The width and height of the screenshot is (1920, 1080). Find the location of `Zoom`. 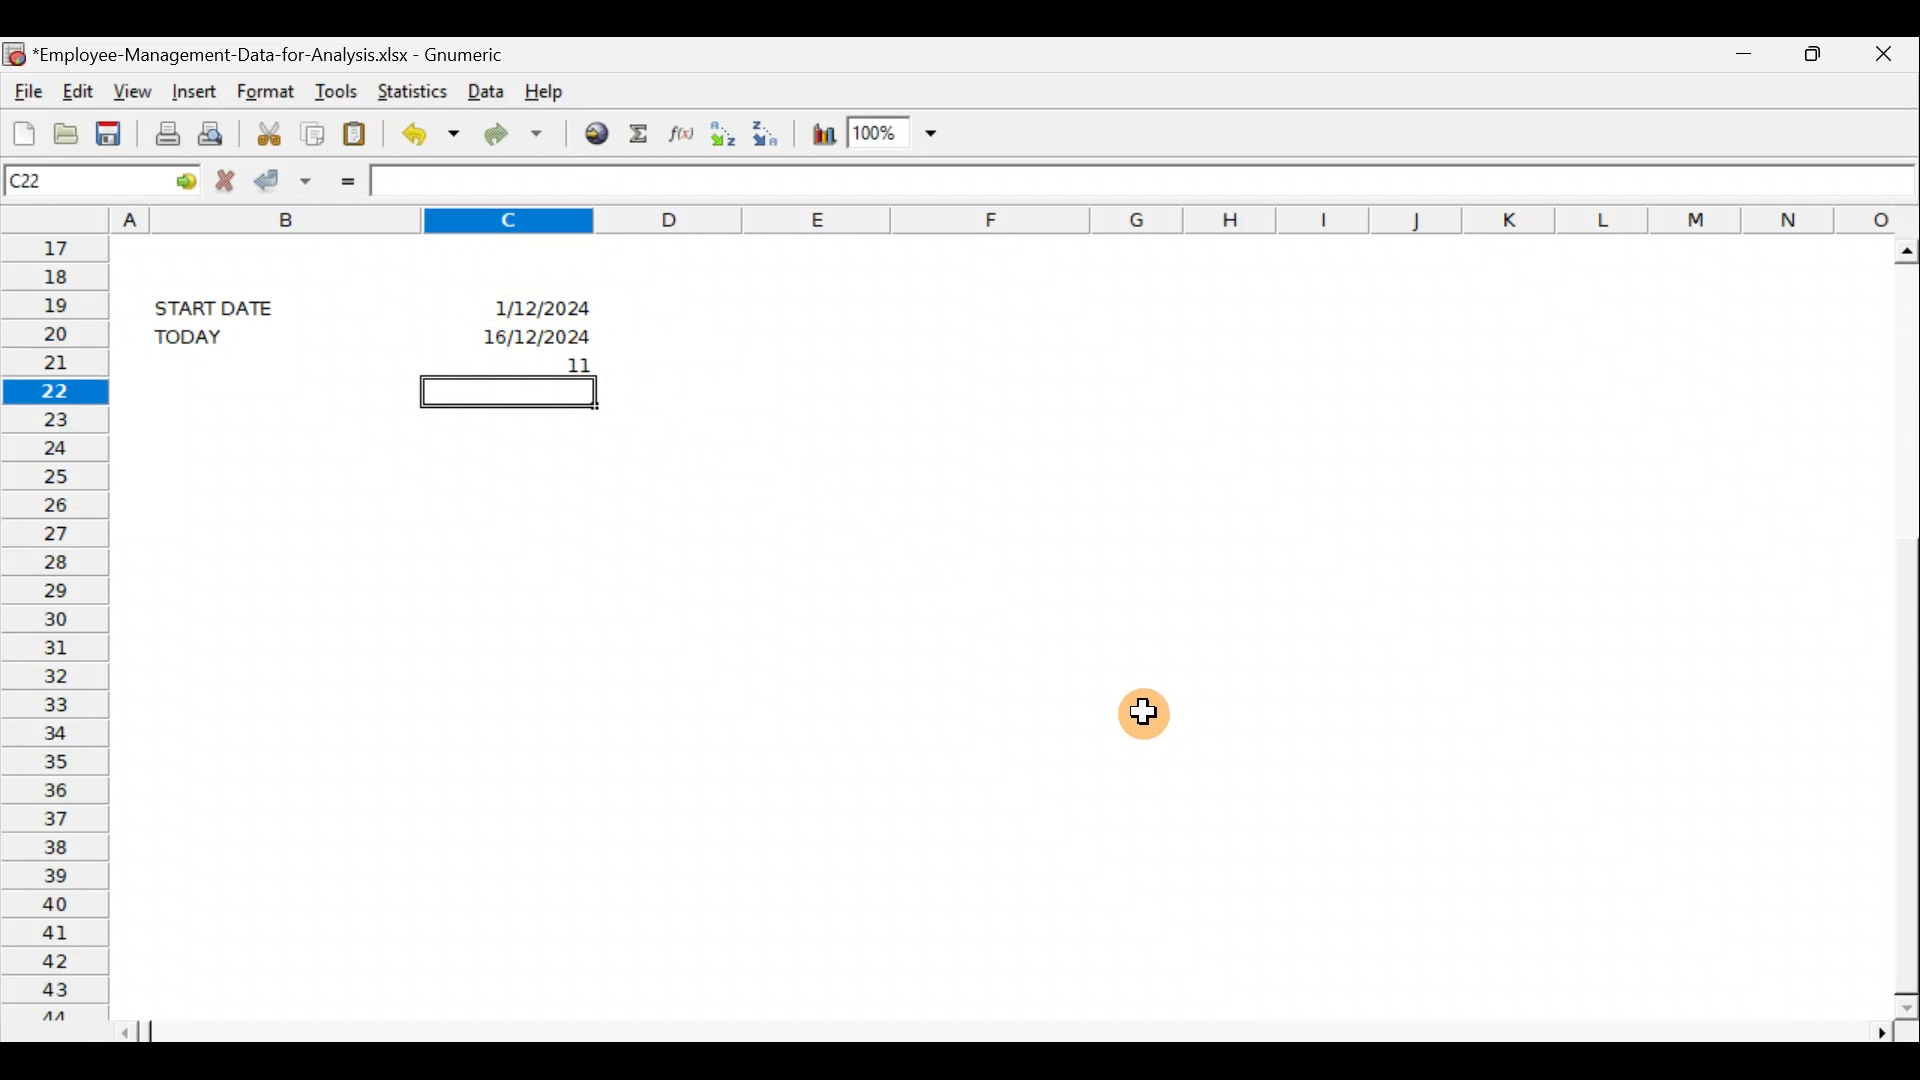

Zoom is located at coordinates (896, 134).